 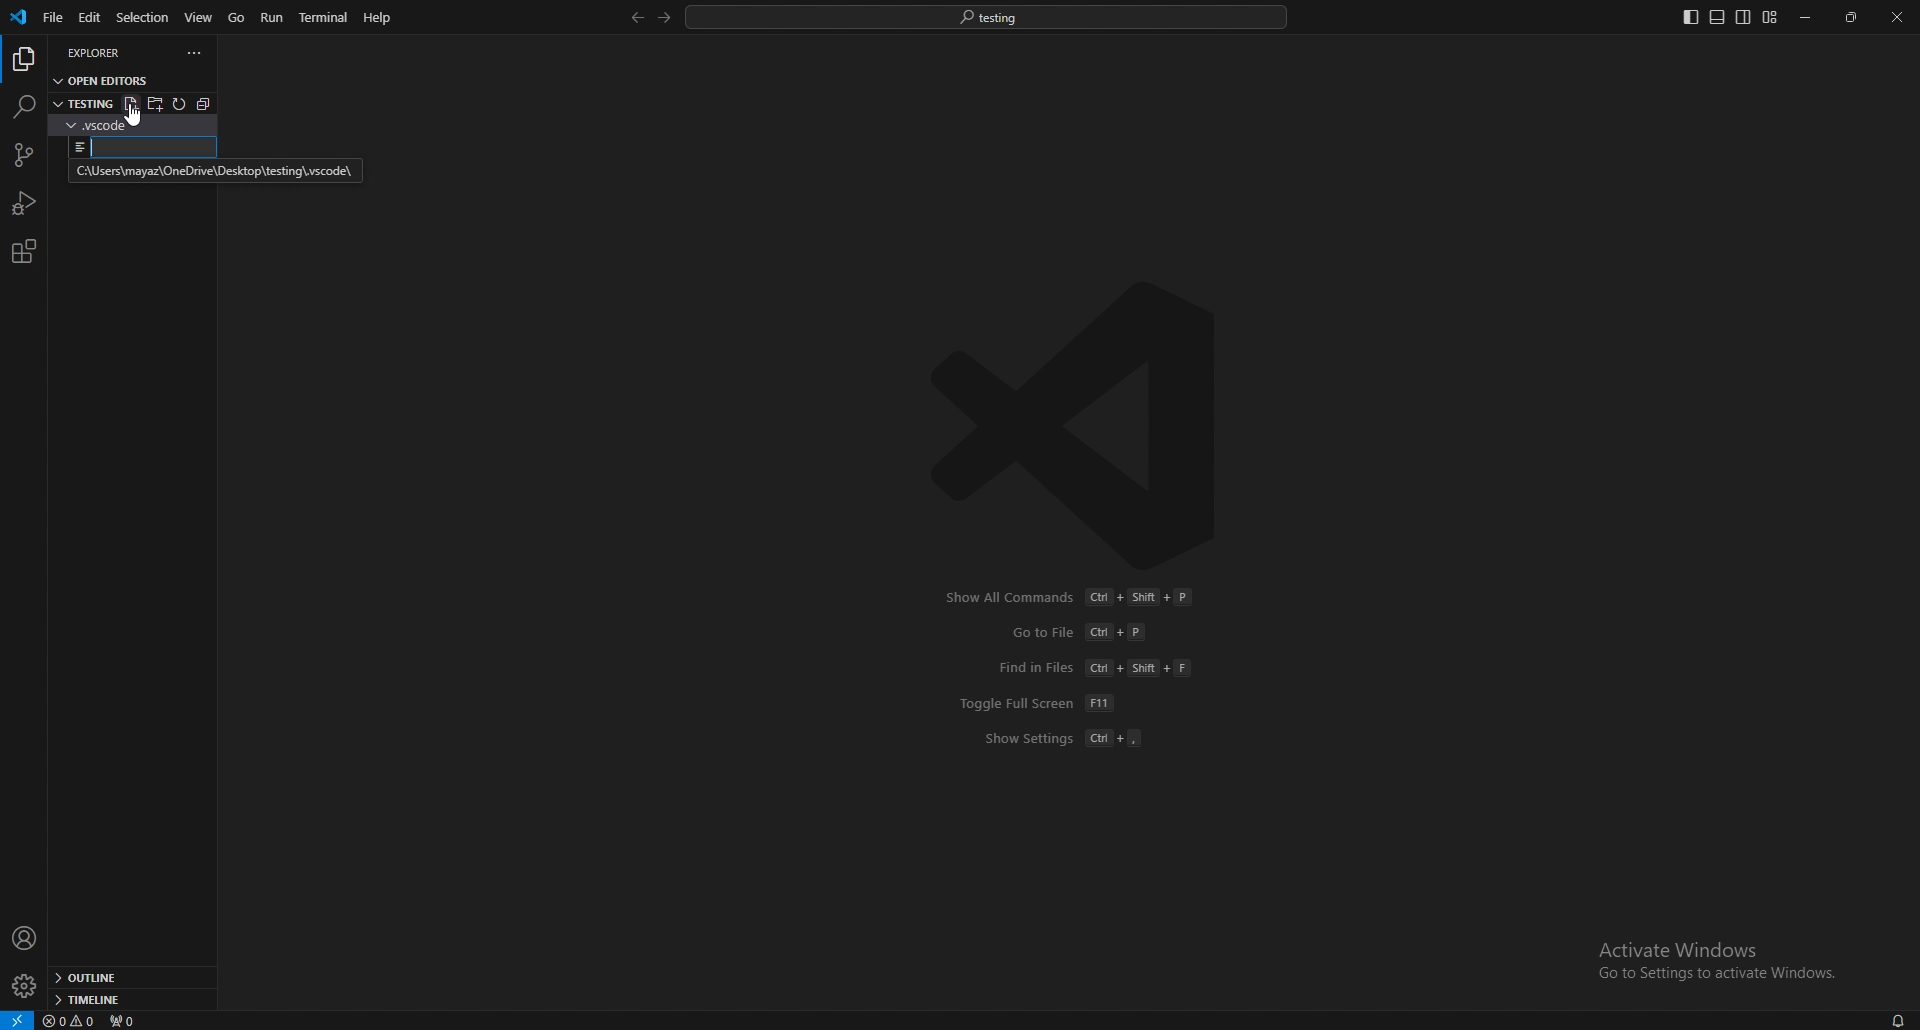 I want to click on open a remote window, so click(x=16, y=1019).